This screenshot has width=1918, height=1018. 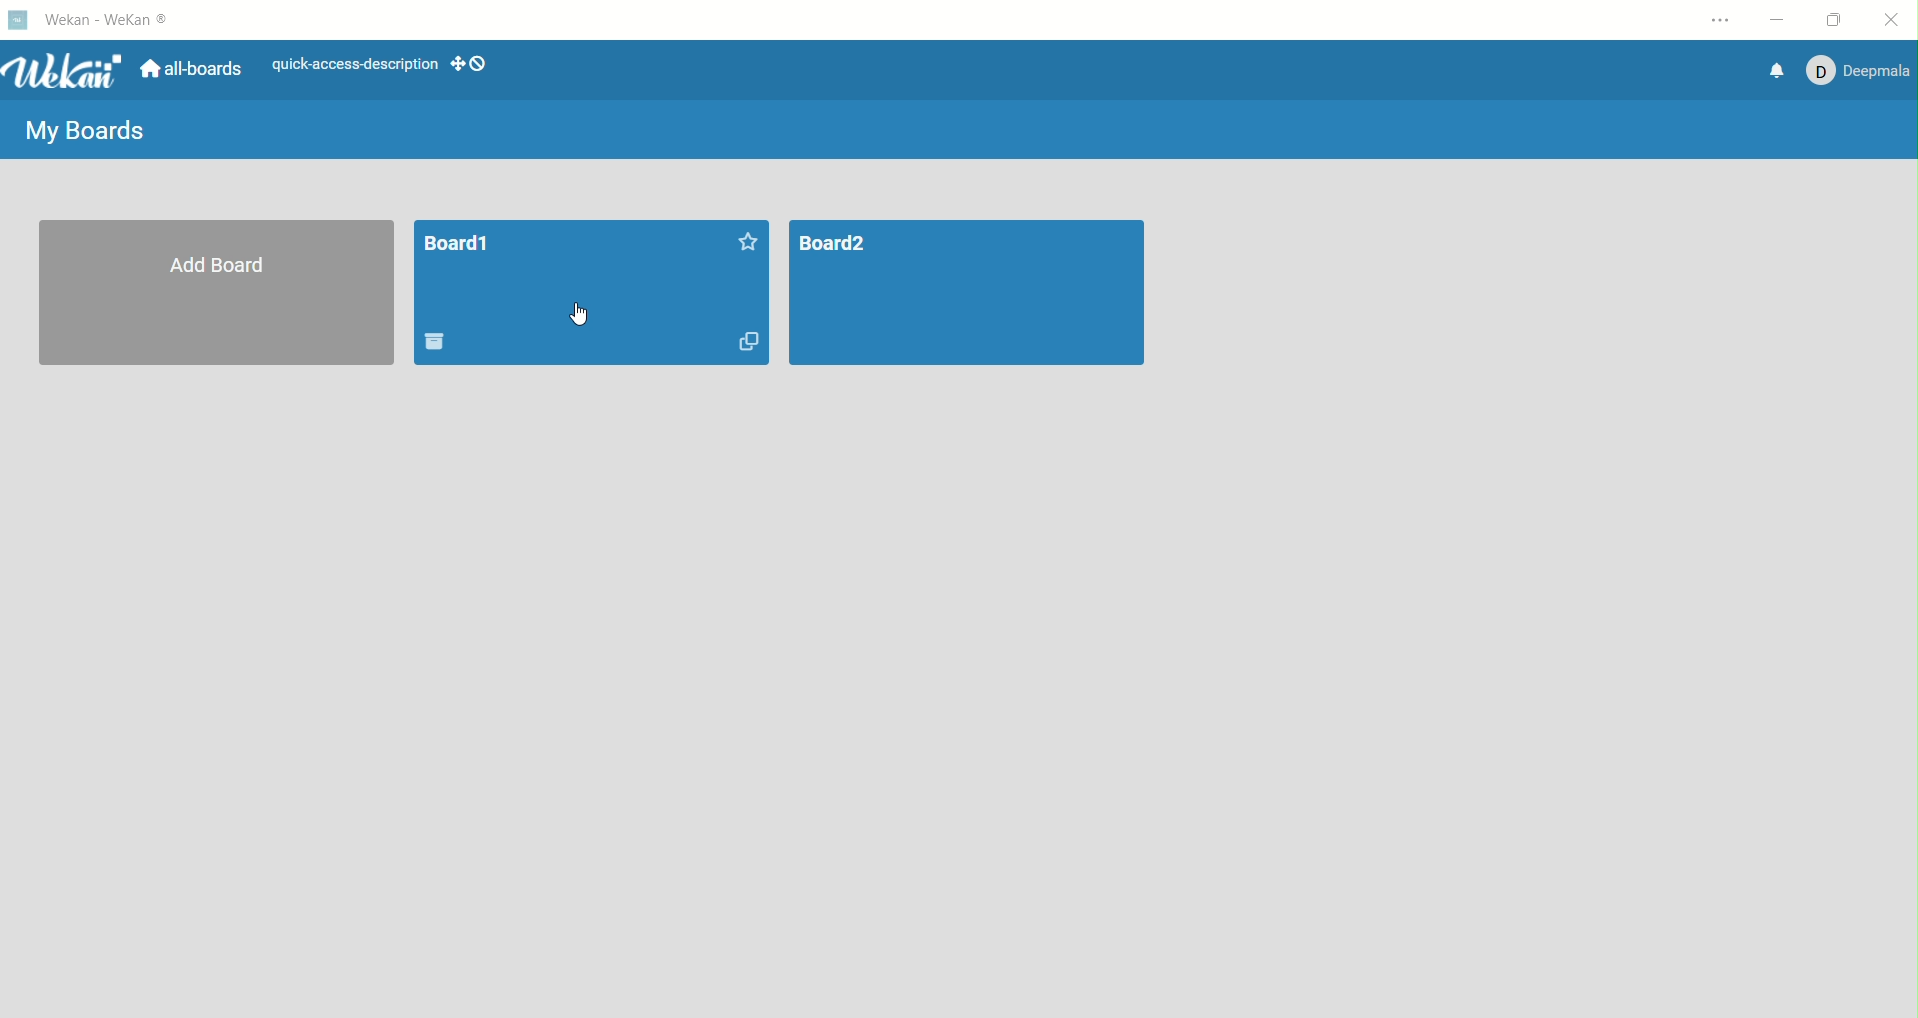 What do you see at coordinates (734, 243) in the screenshot?
I see `favorite` at bounding box center [734, 243].